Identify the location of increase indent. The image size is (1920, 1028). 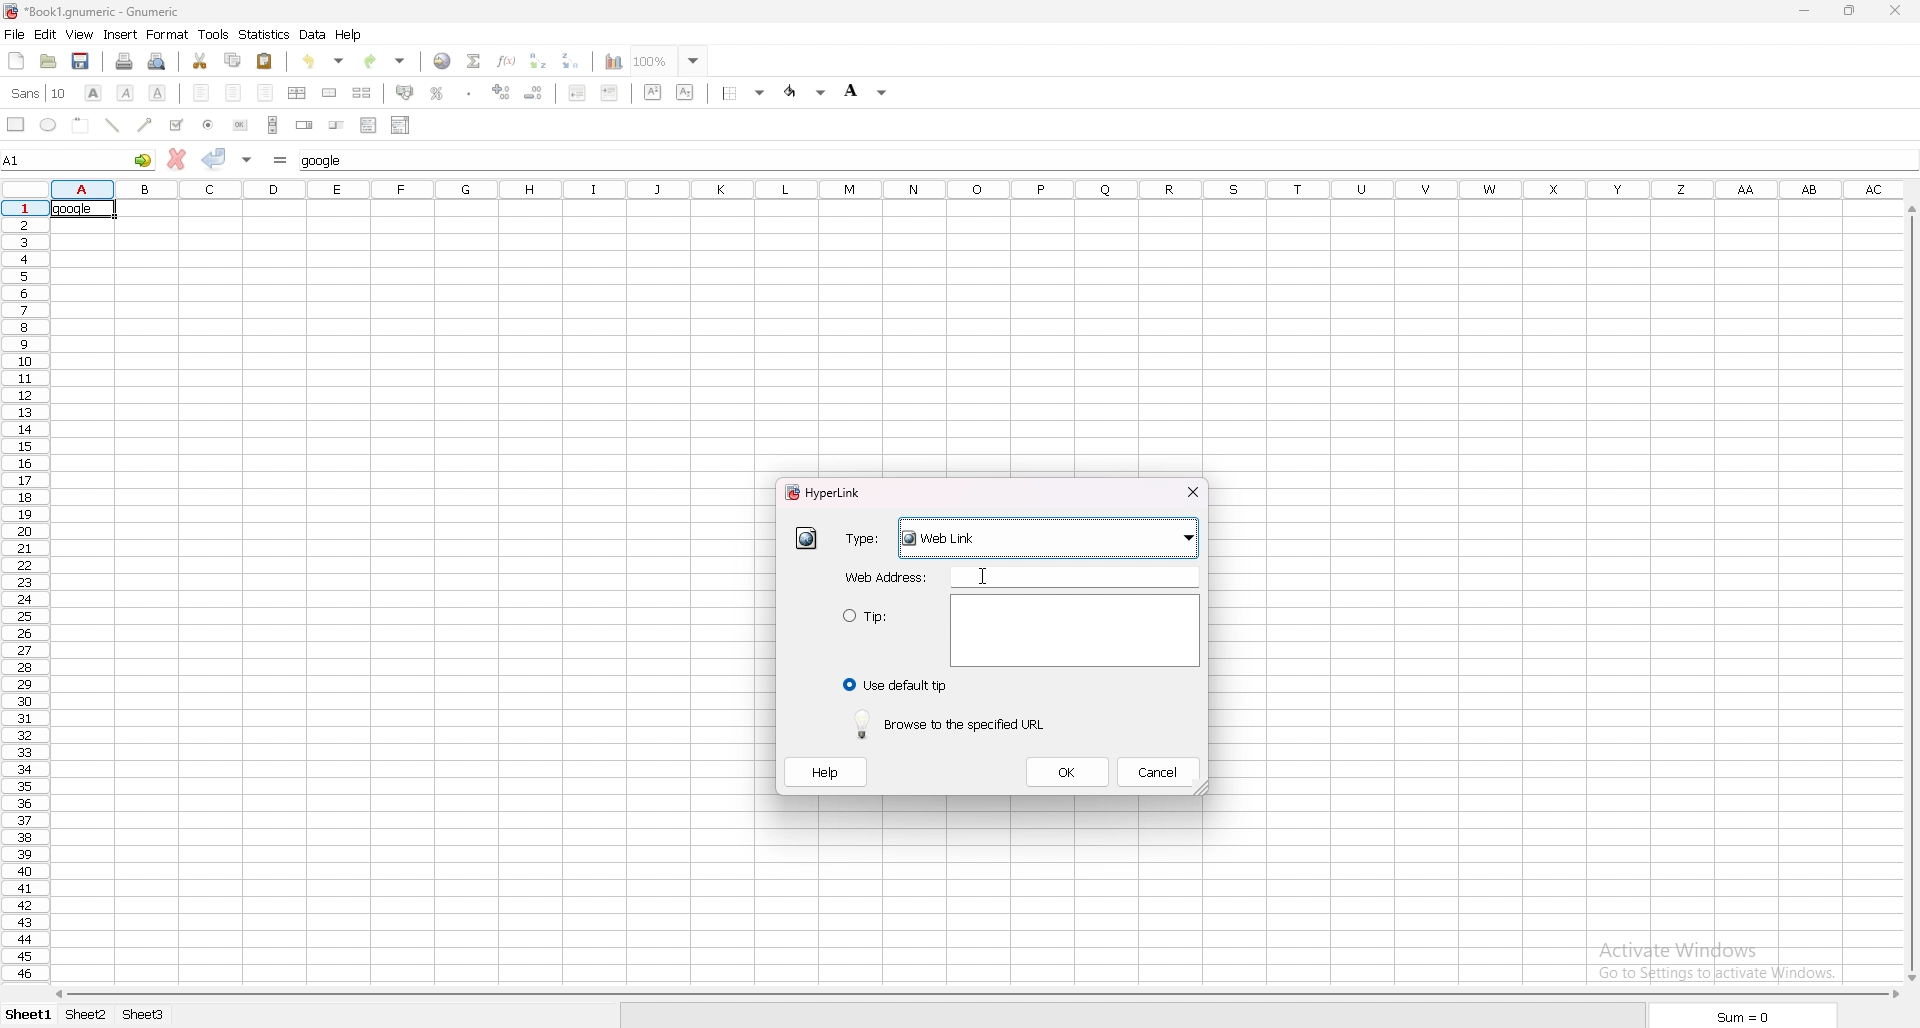
(609, 92).